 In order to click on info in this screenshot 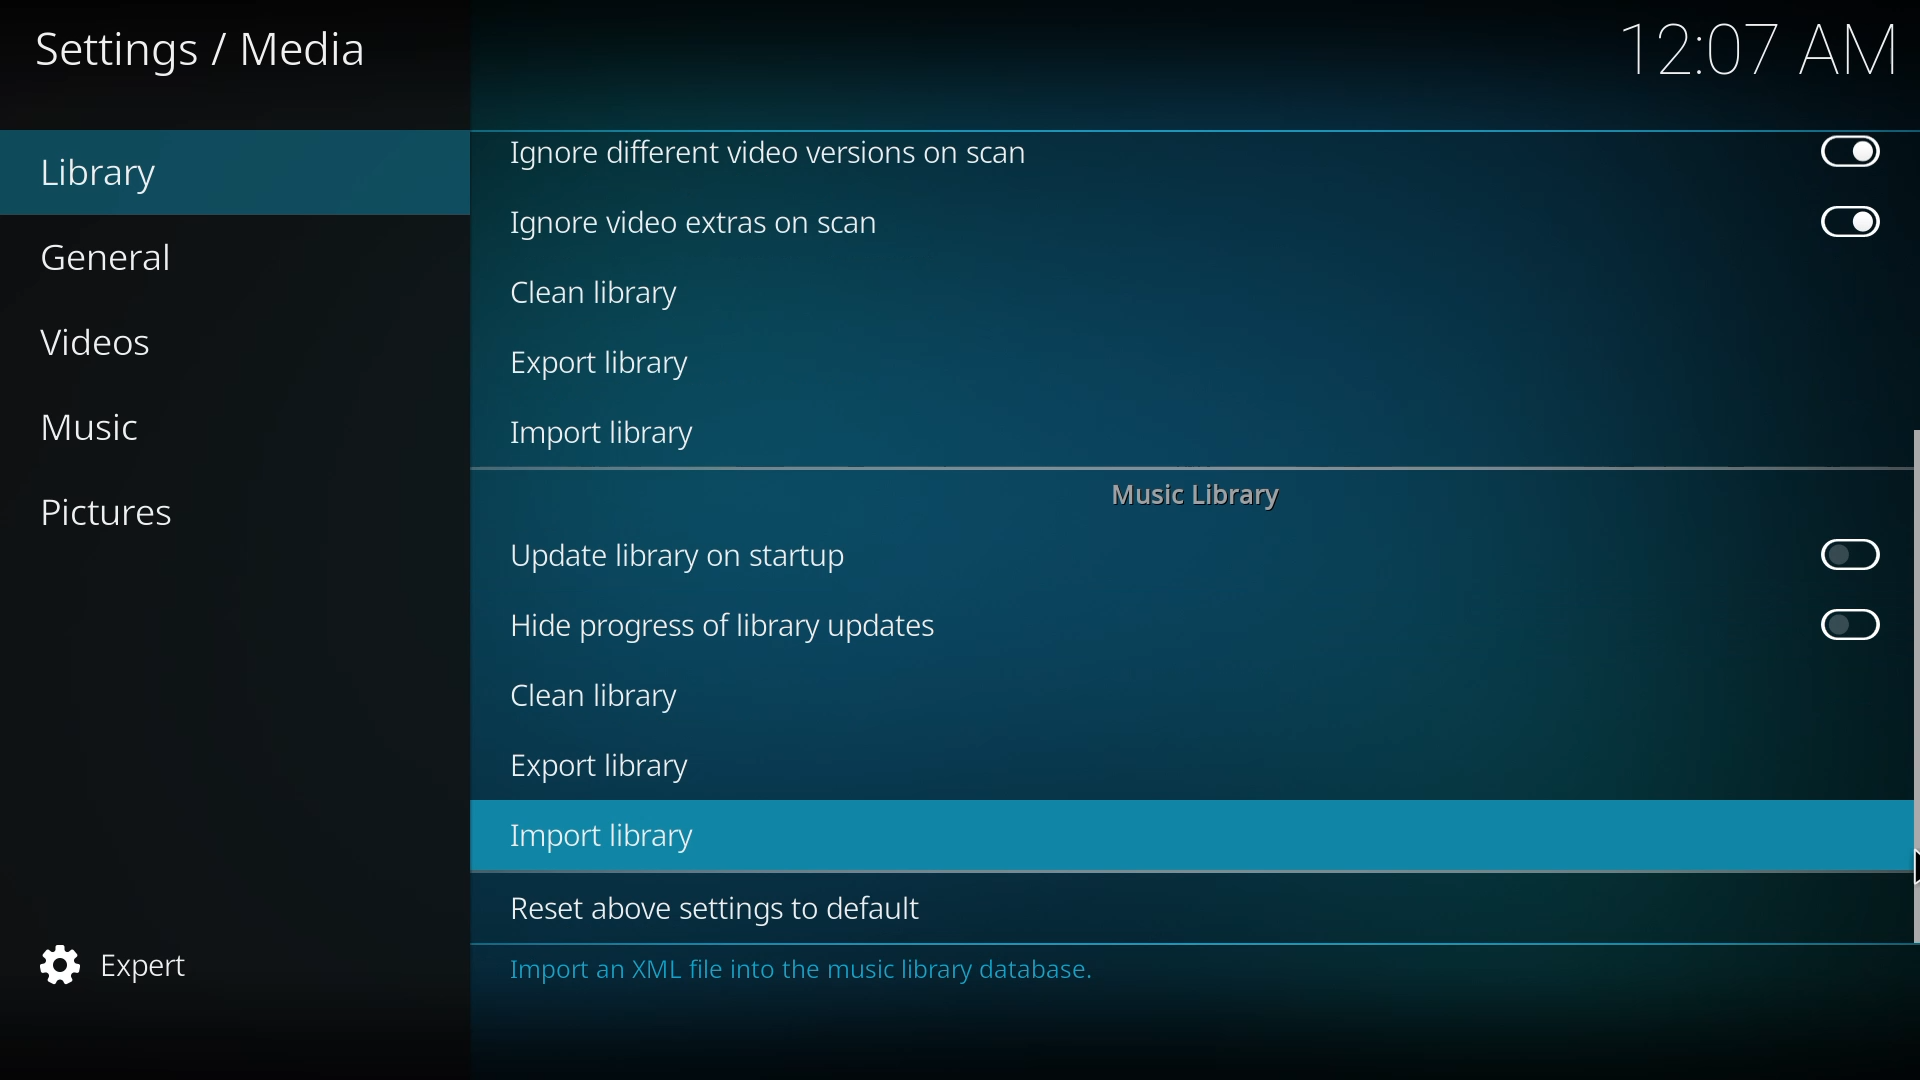, I will do `click(799, 971)`.